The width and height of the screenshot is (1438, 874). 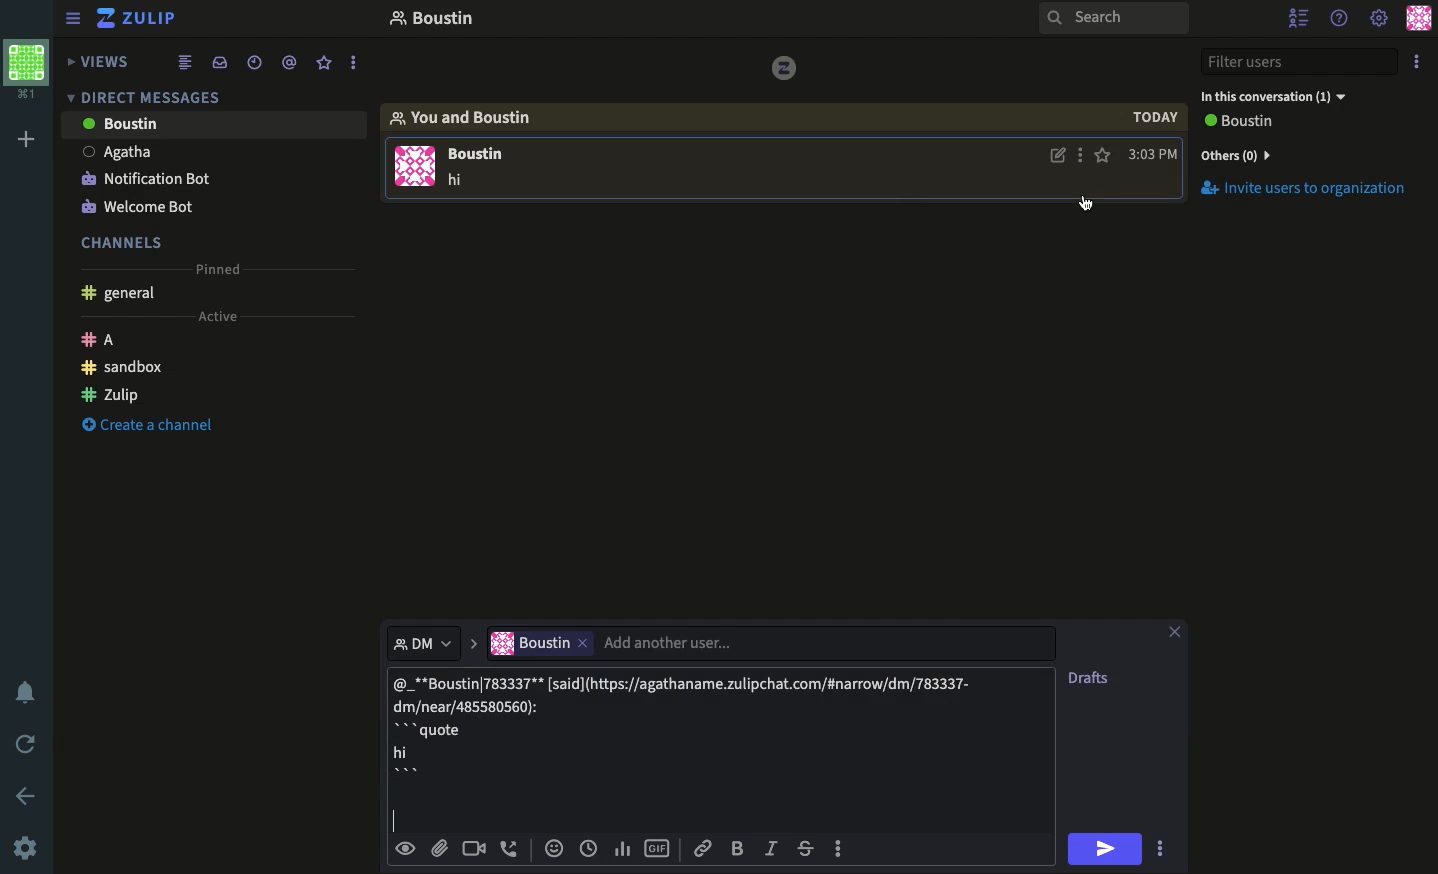 I want to click on more, so click(x=355, y=64).